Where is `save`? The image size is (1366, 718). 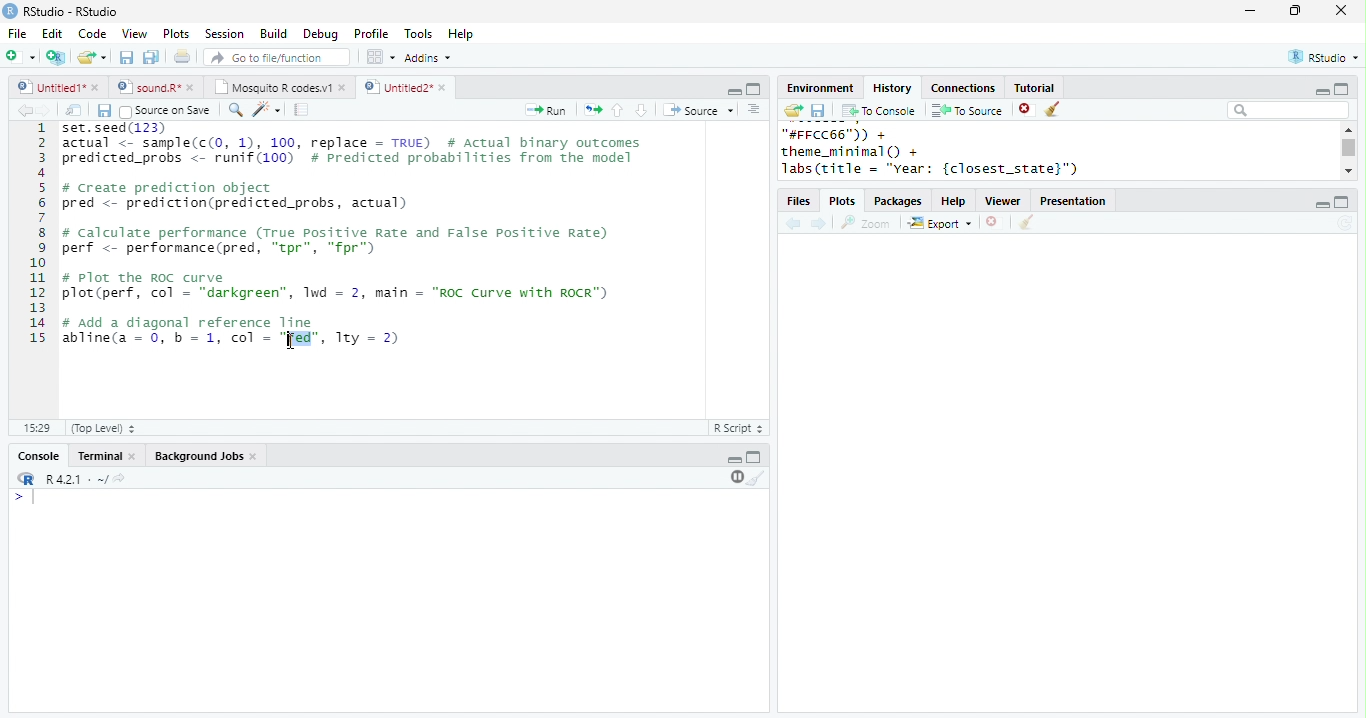
save is located at coordinates (818, 111).